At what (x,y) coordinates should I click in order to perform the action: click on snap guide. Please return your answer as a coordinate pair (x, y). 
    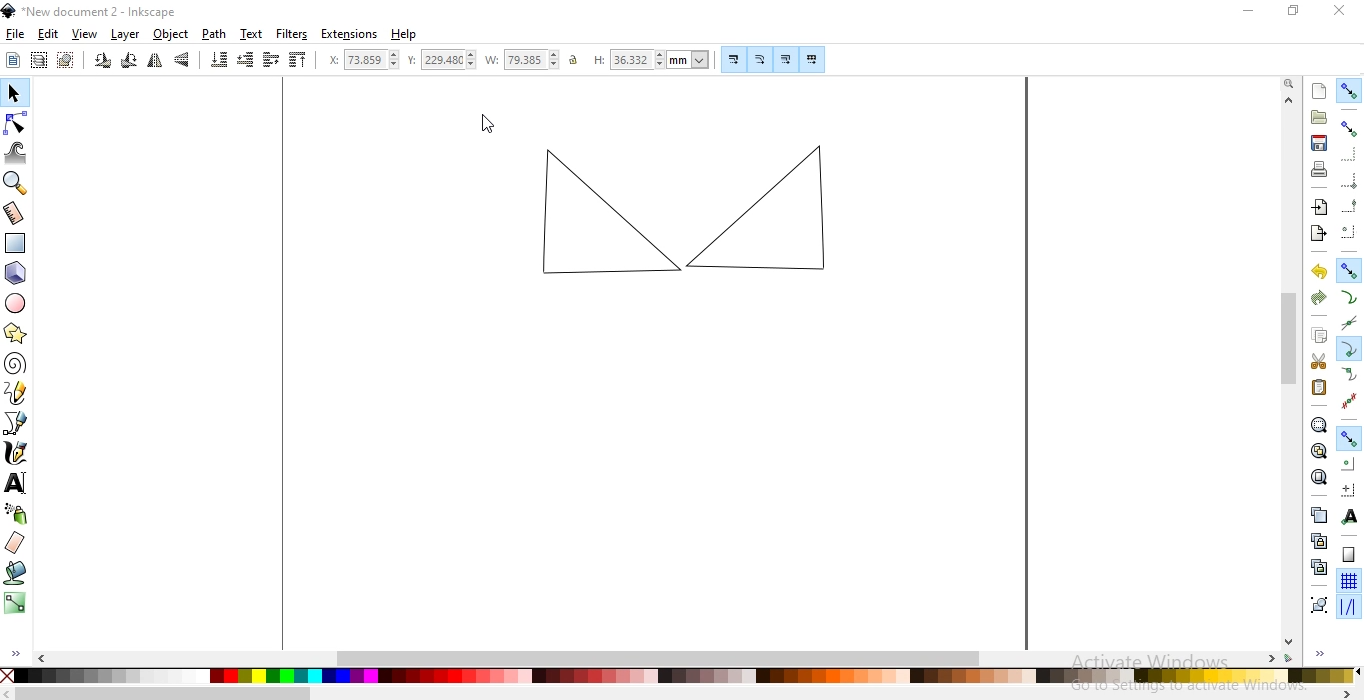
    Looking at the image, I should click on (1350, 607).